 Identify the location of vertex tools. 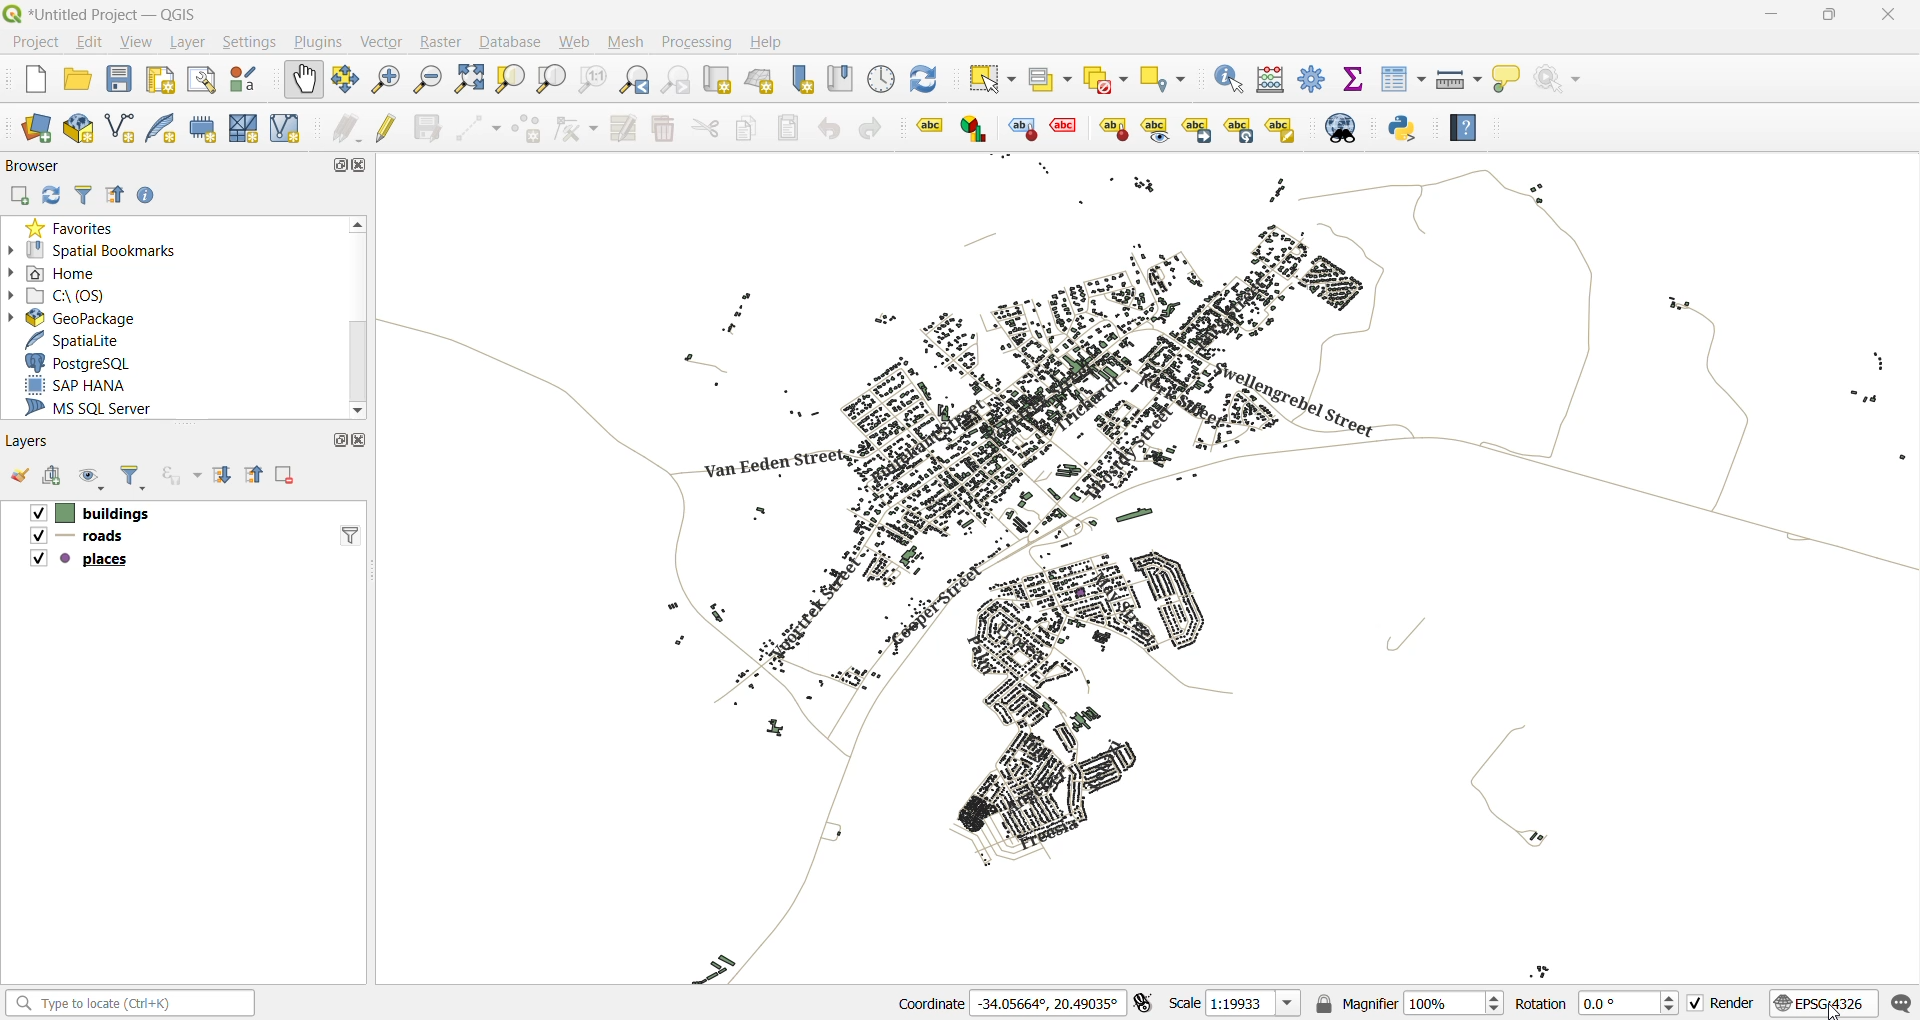
(577, 128).